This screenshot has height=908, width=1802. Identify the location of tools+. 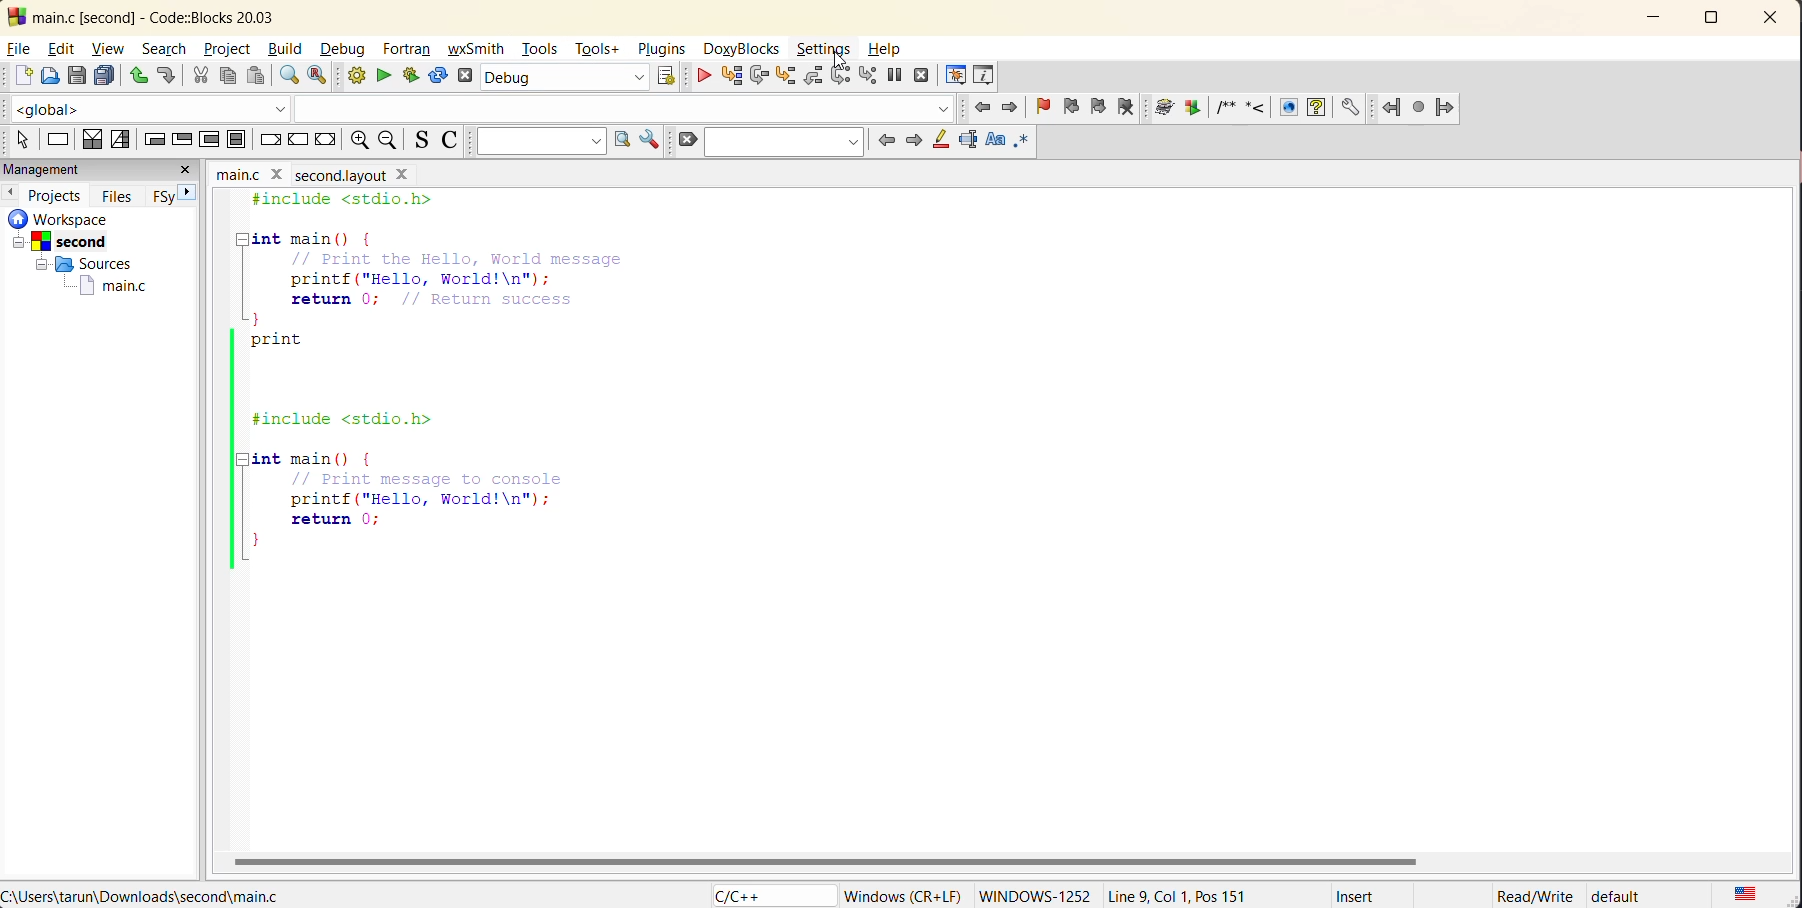
(599, 47).